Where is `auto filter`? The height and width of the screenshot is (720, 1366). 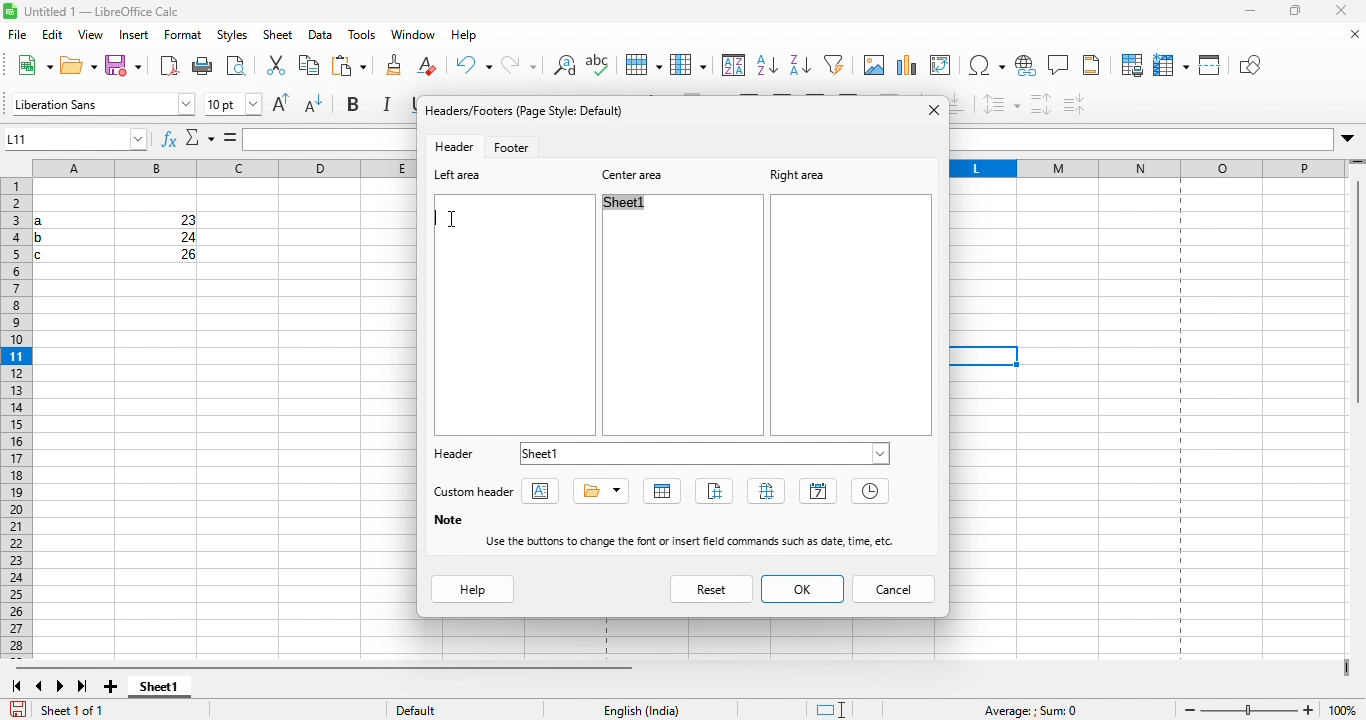
auto filter is located at coordinates (803, 67).